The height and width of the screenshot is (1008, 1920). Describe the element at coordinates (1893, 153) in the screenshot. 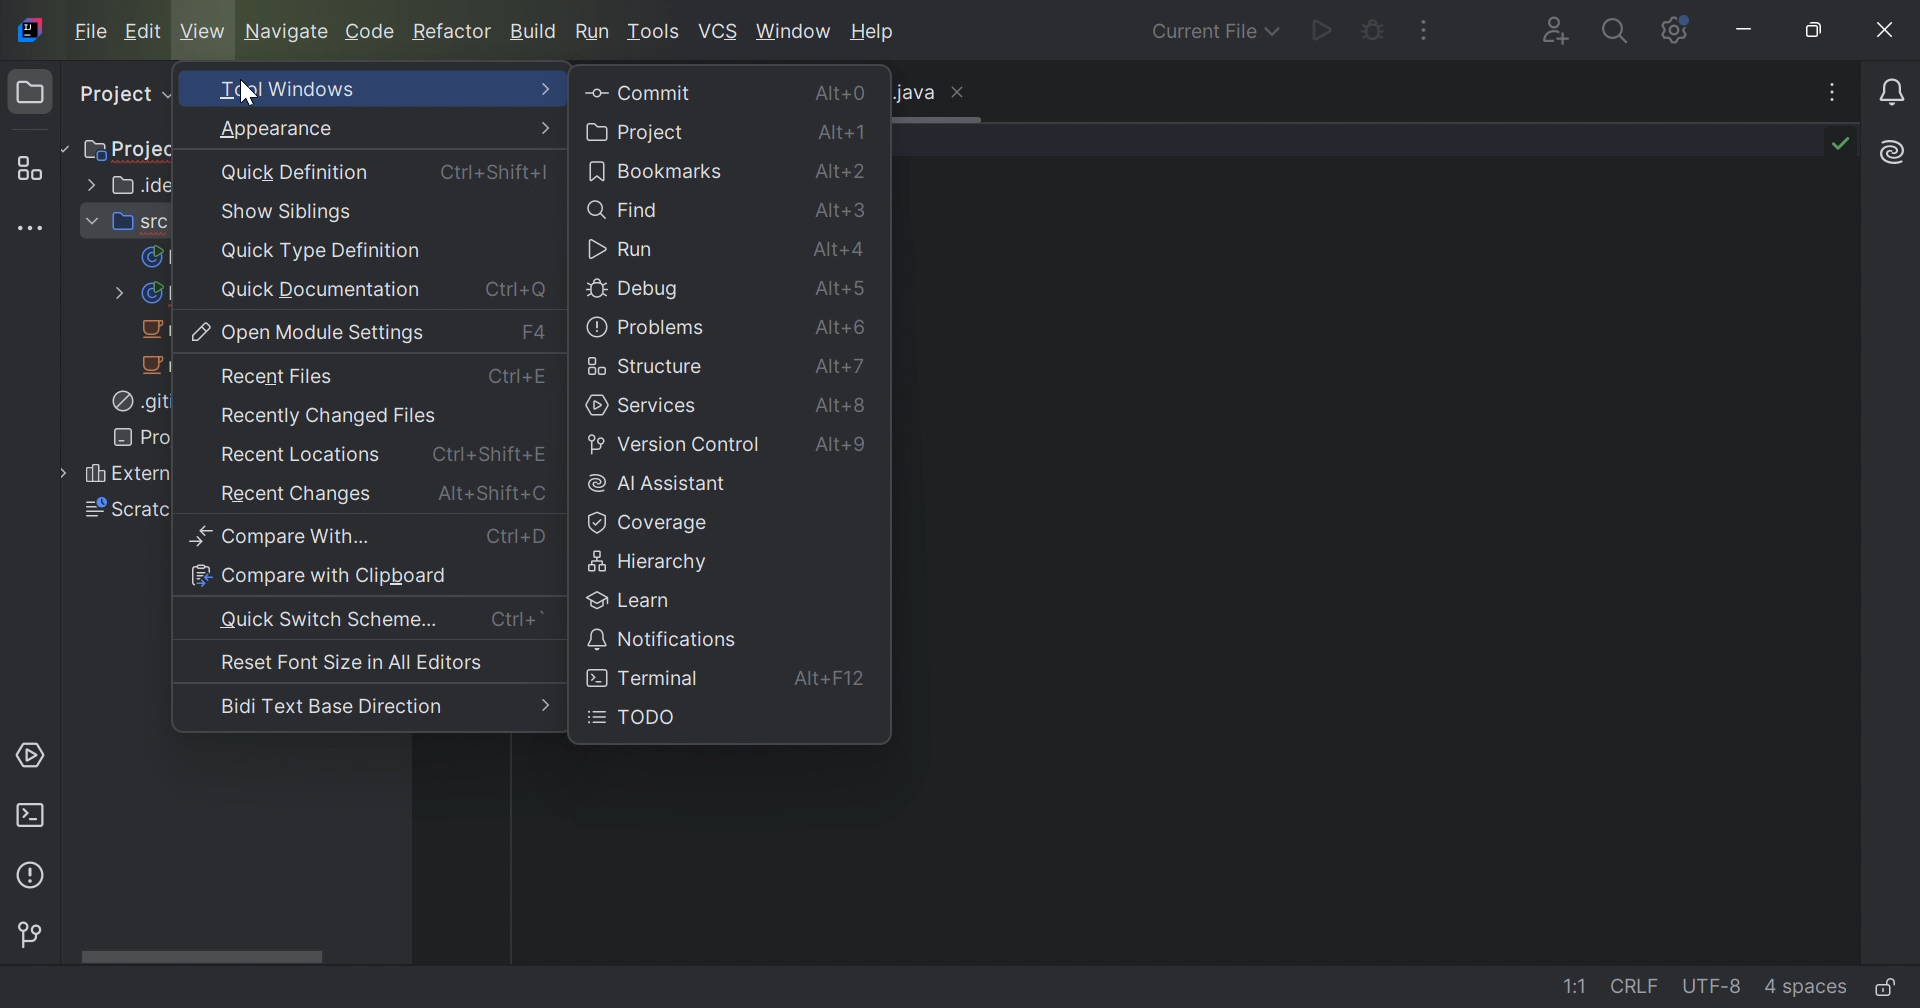

I see `AI Assistant` at that location.